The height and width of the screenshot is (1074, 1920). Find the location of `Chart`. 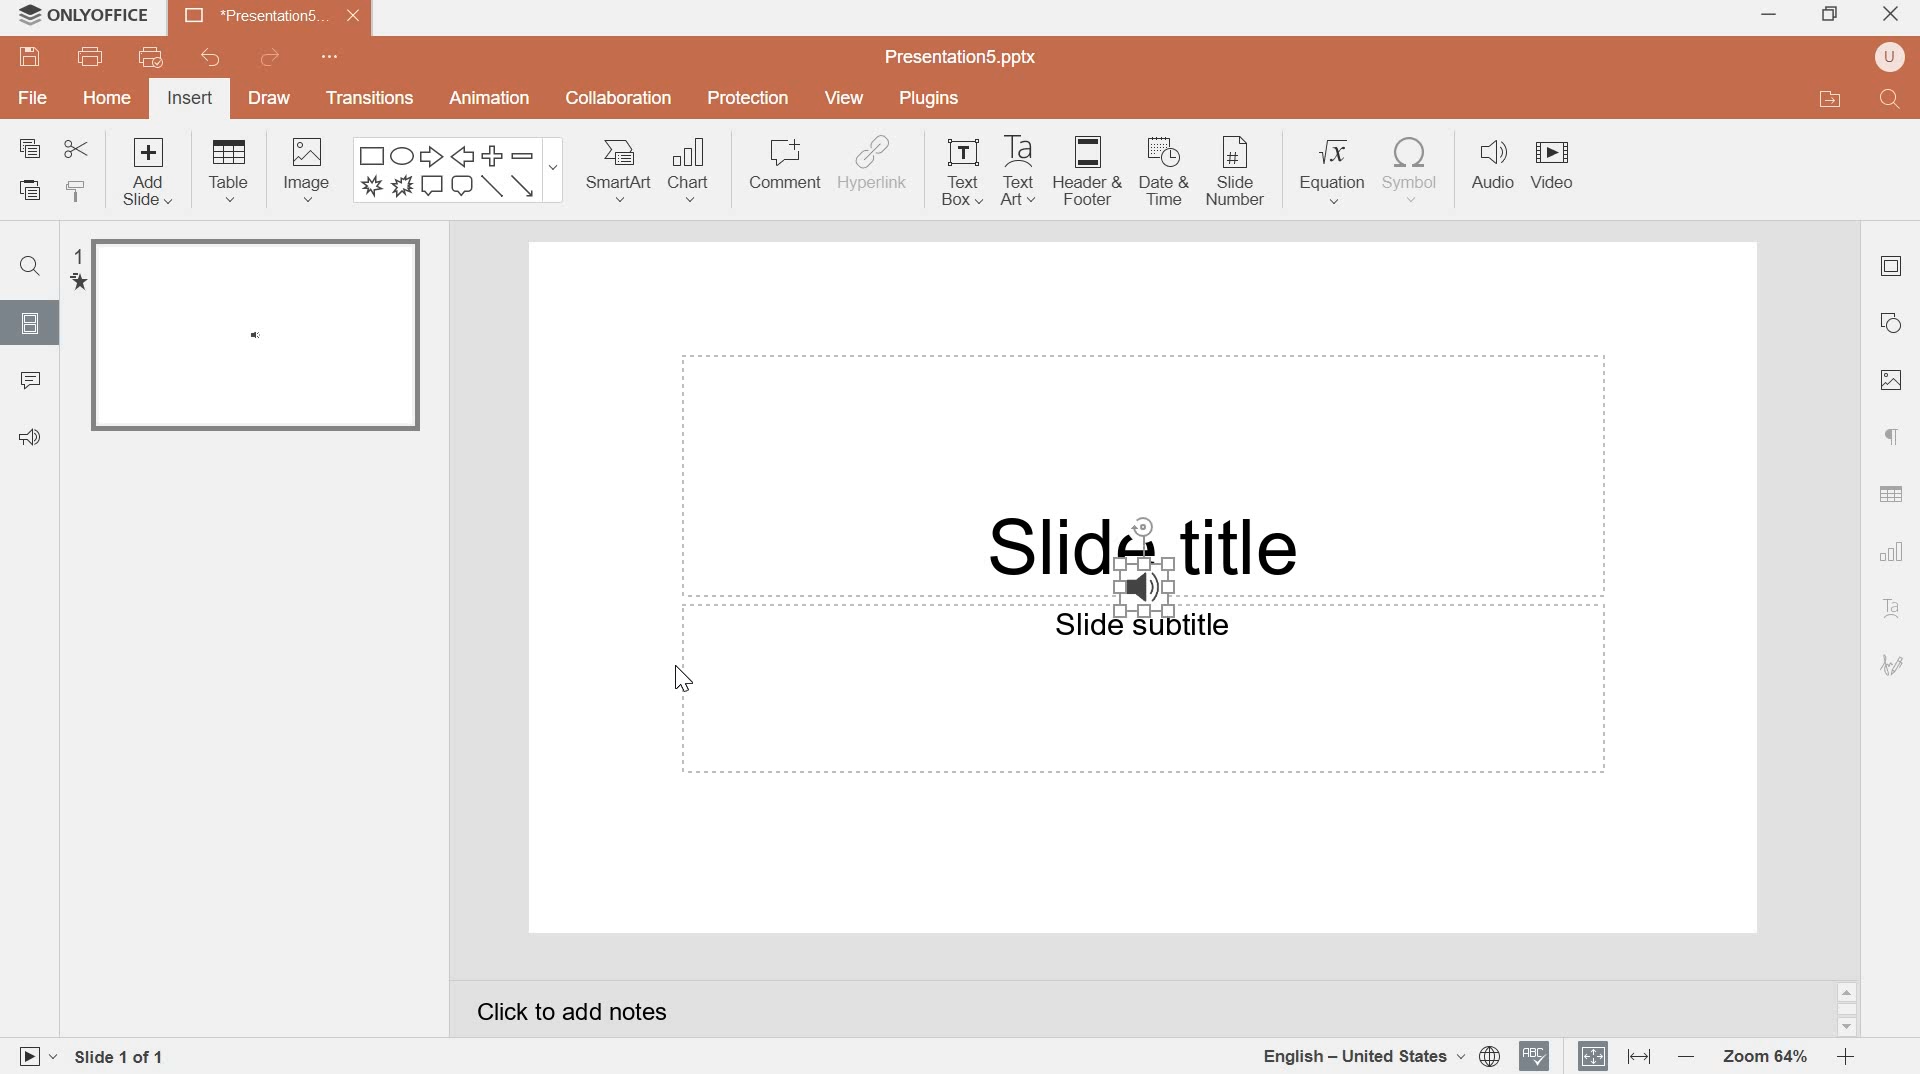

Chart is located at coordinates (694, 172).